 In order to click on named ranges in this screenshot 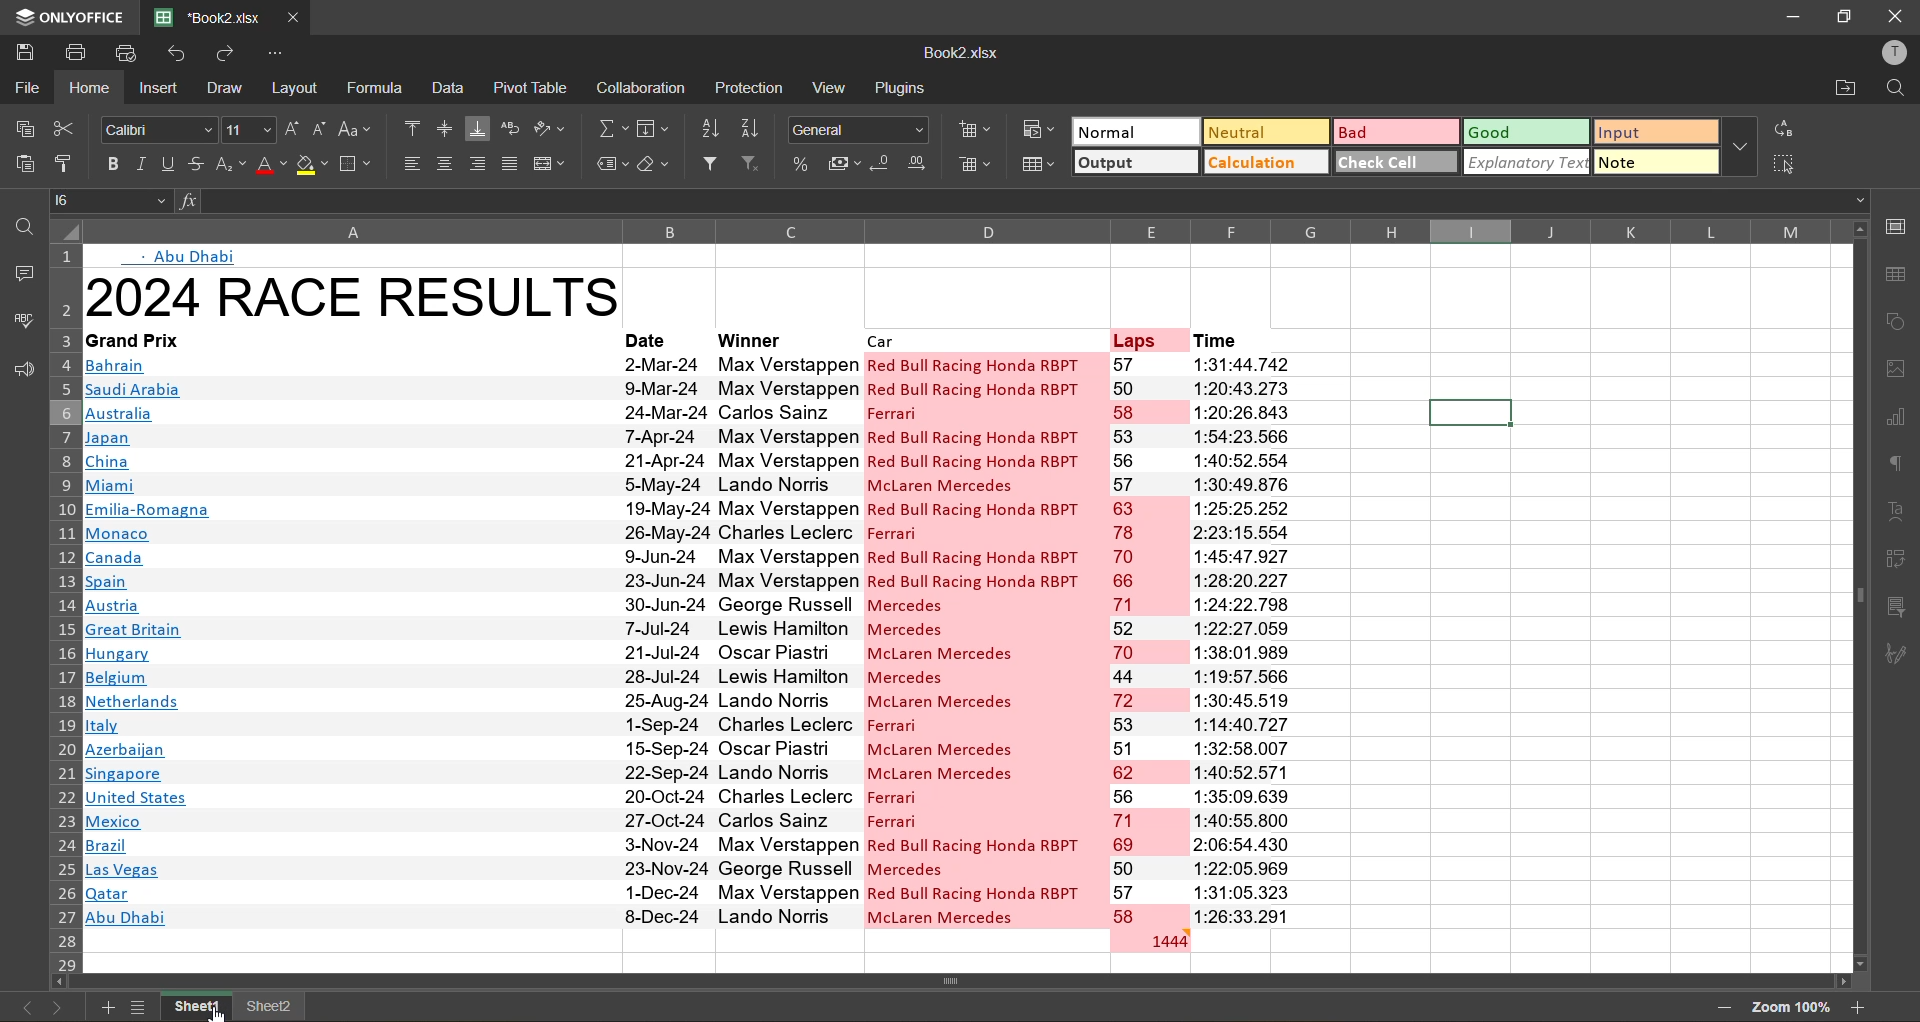, I will do `click(607, 167)`.